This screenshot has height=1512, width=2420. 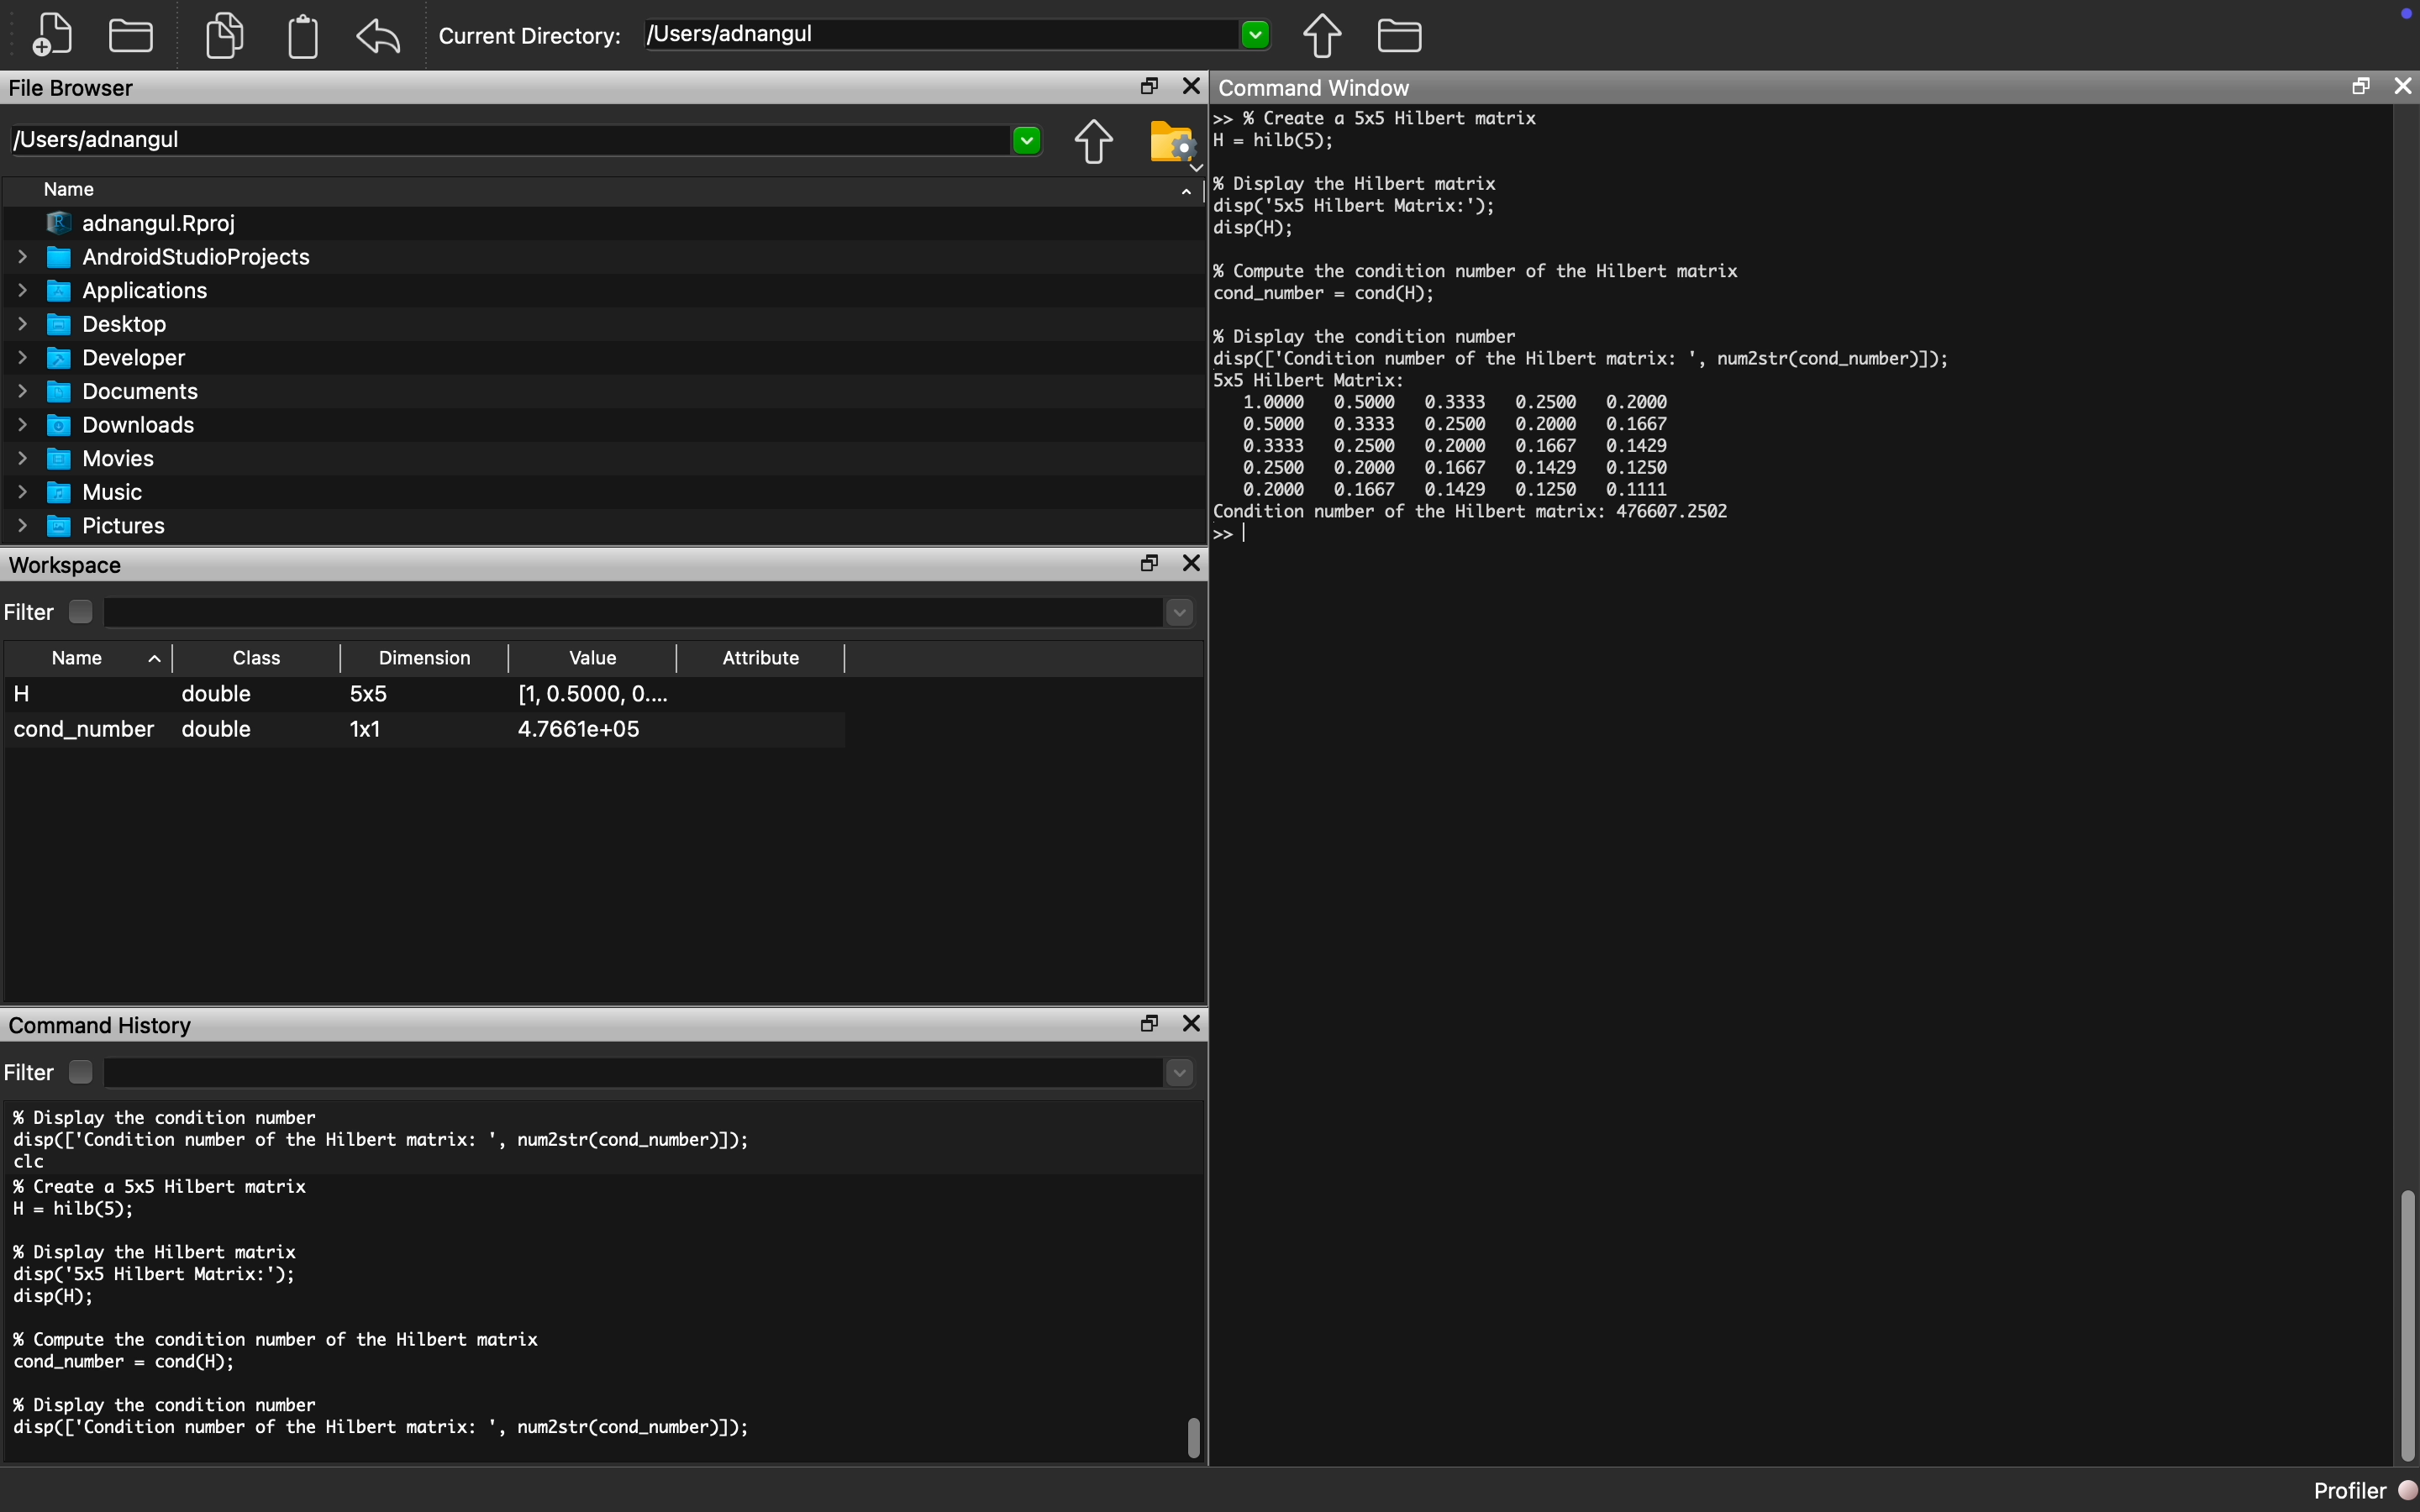 What do you see at coordinates (93, 325) in the screenshot?
I see `Desktop` at bounding box center [93, 325].